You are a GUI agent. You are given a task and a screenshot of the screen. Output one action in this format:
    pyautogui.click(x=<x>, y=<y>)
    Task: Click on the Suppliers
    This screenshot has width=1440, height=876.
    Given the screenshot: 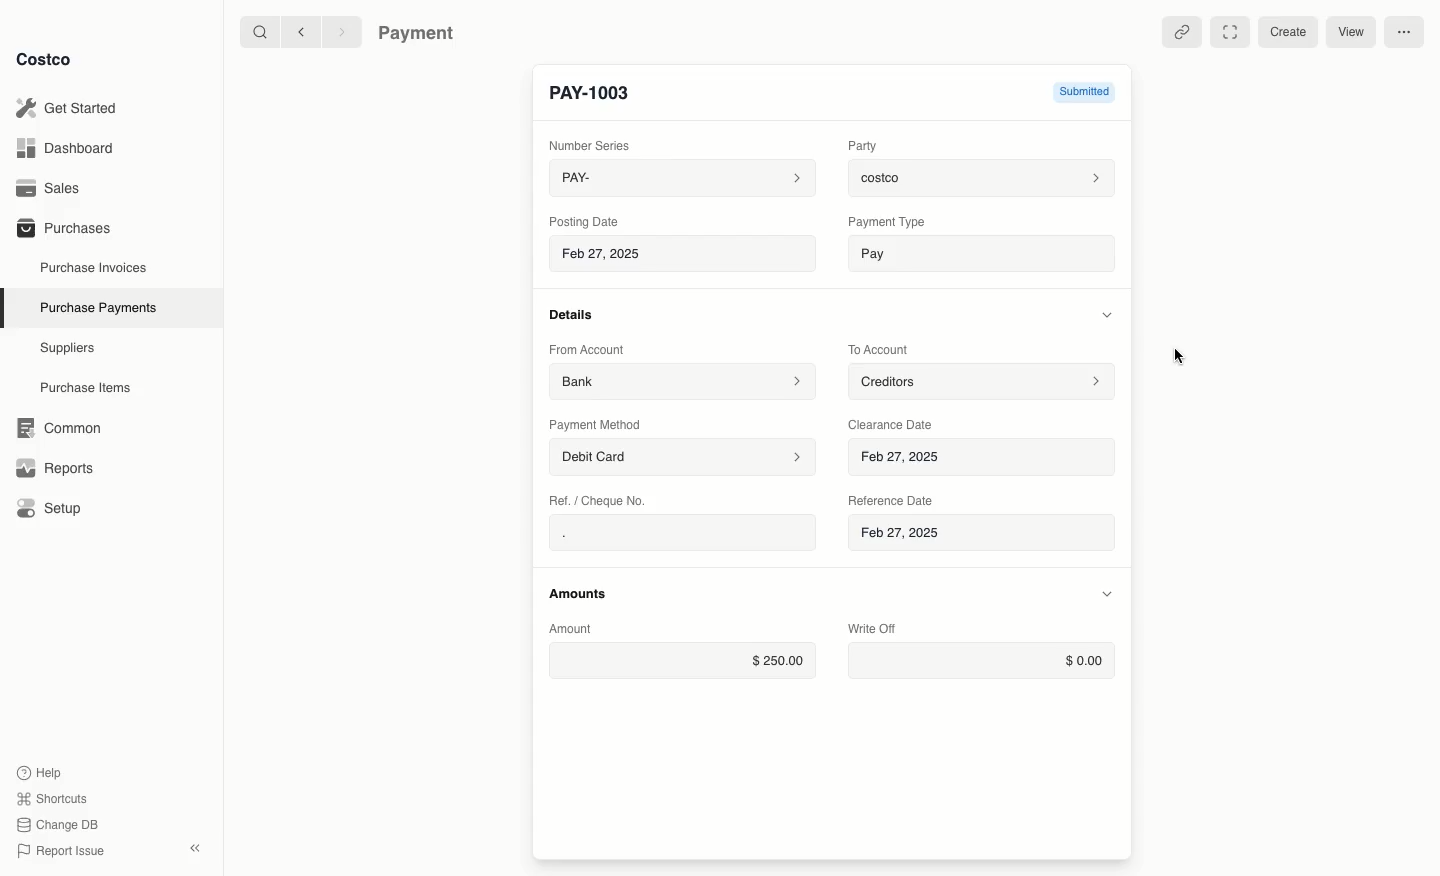 What is the action you would take?
    pyautogui.click(x=68, y=347)
    